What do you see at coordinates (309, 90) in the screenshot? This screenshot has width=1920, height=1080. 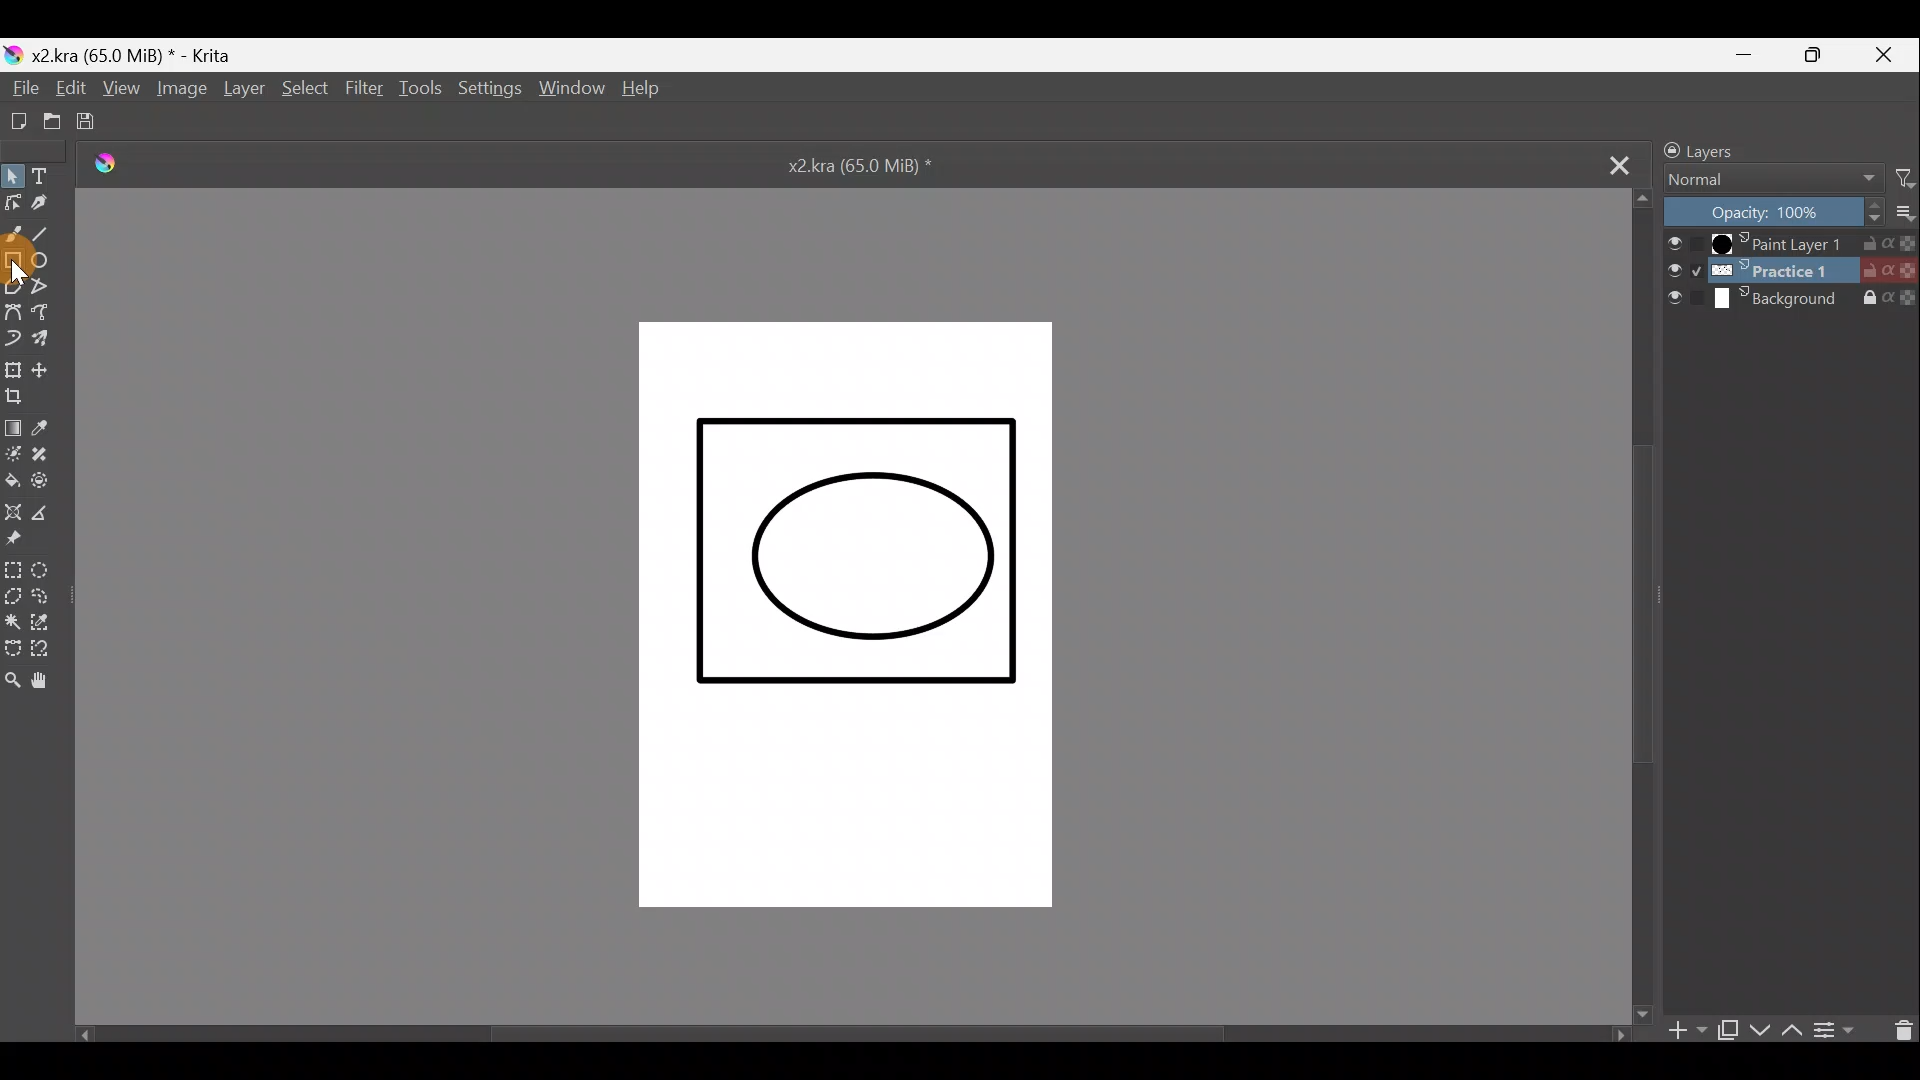 I see `Select` at bounding box center [309, 90].